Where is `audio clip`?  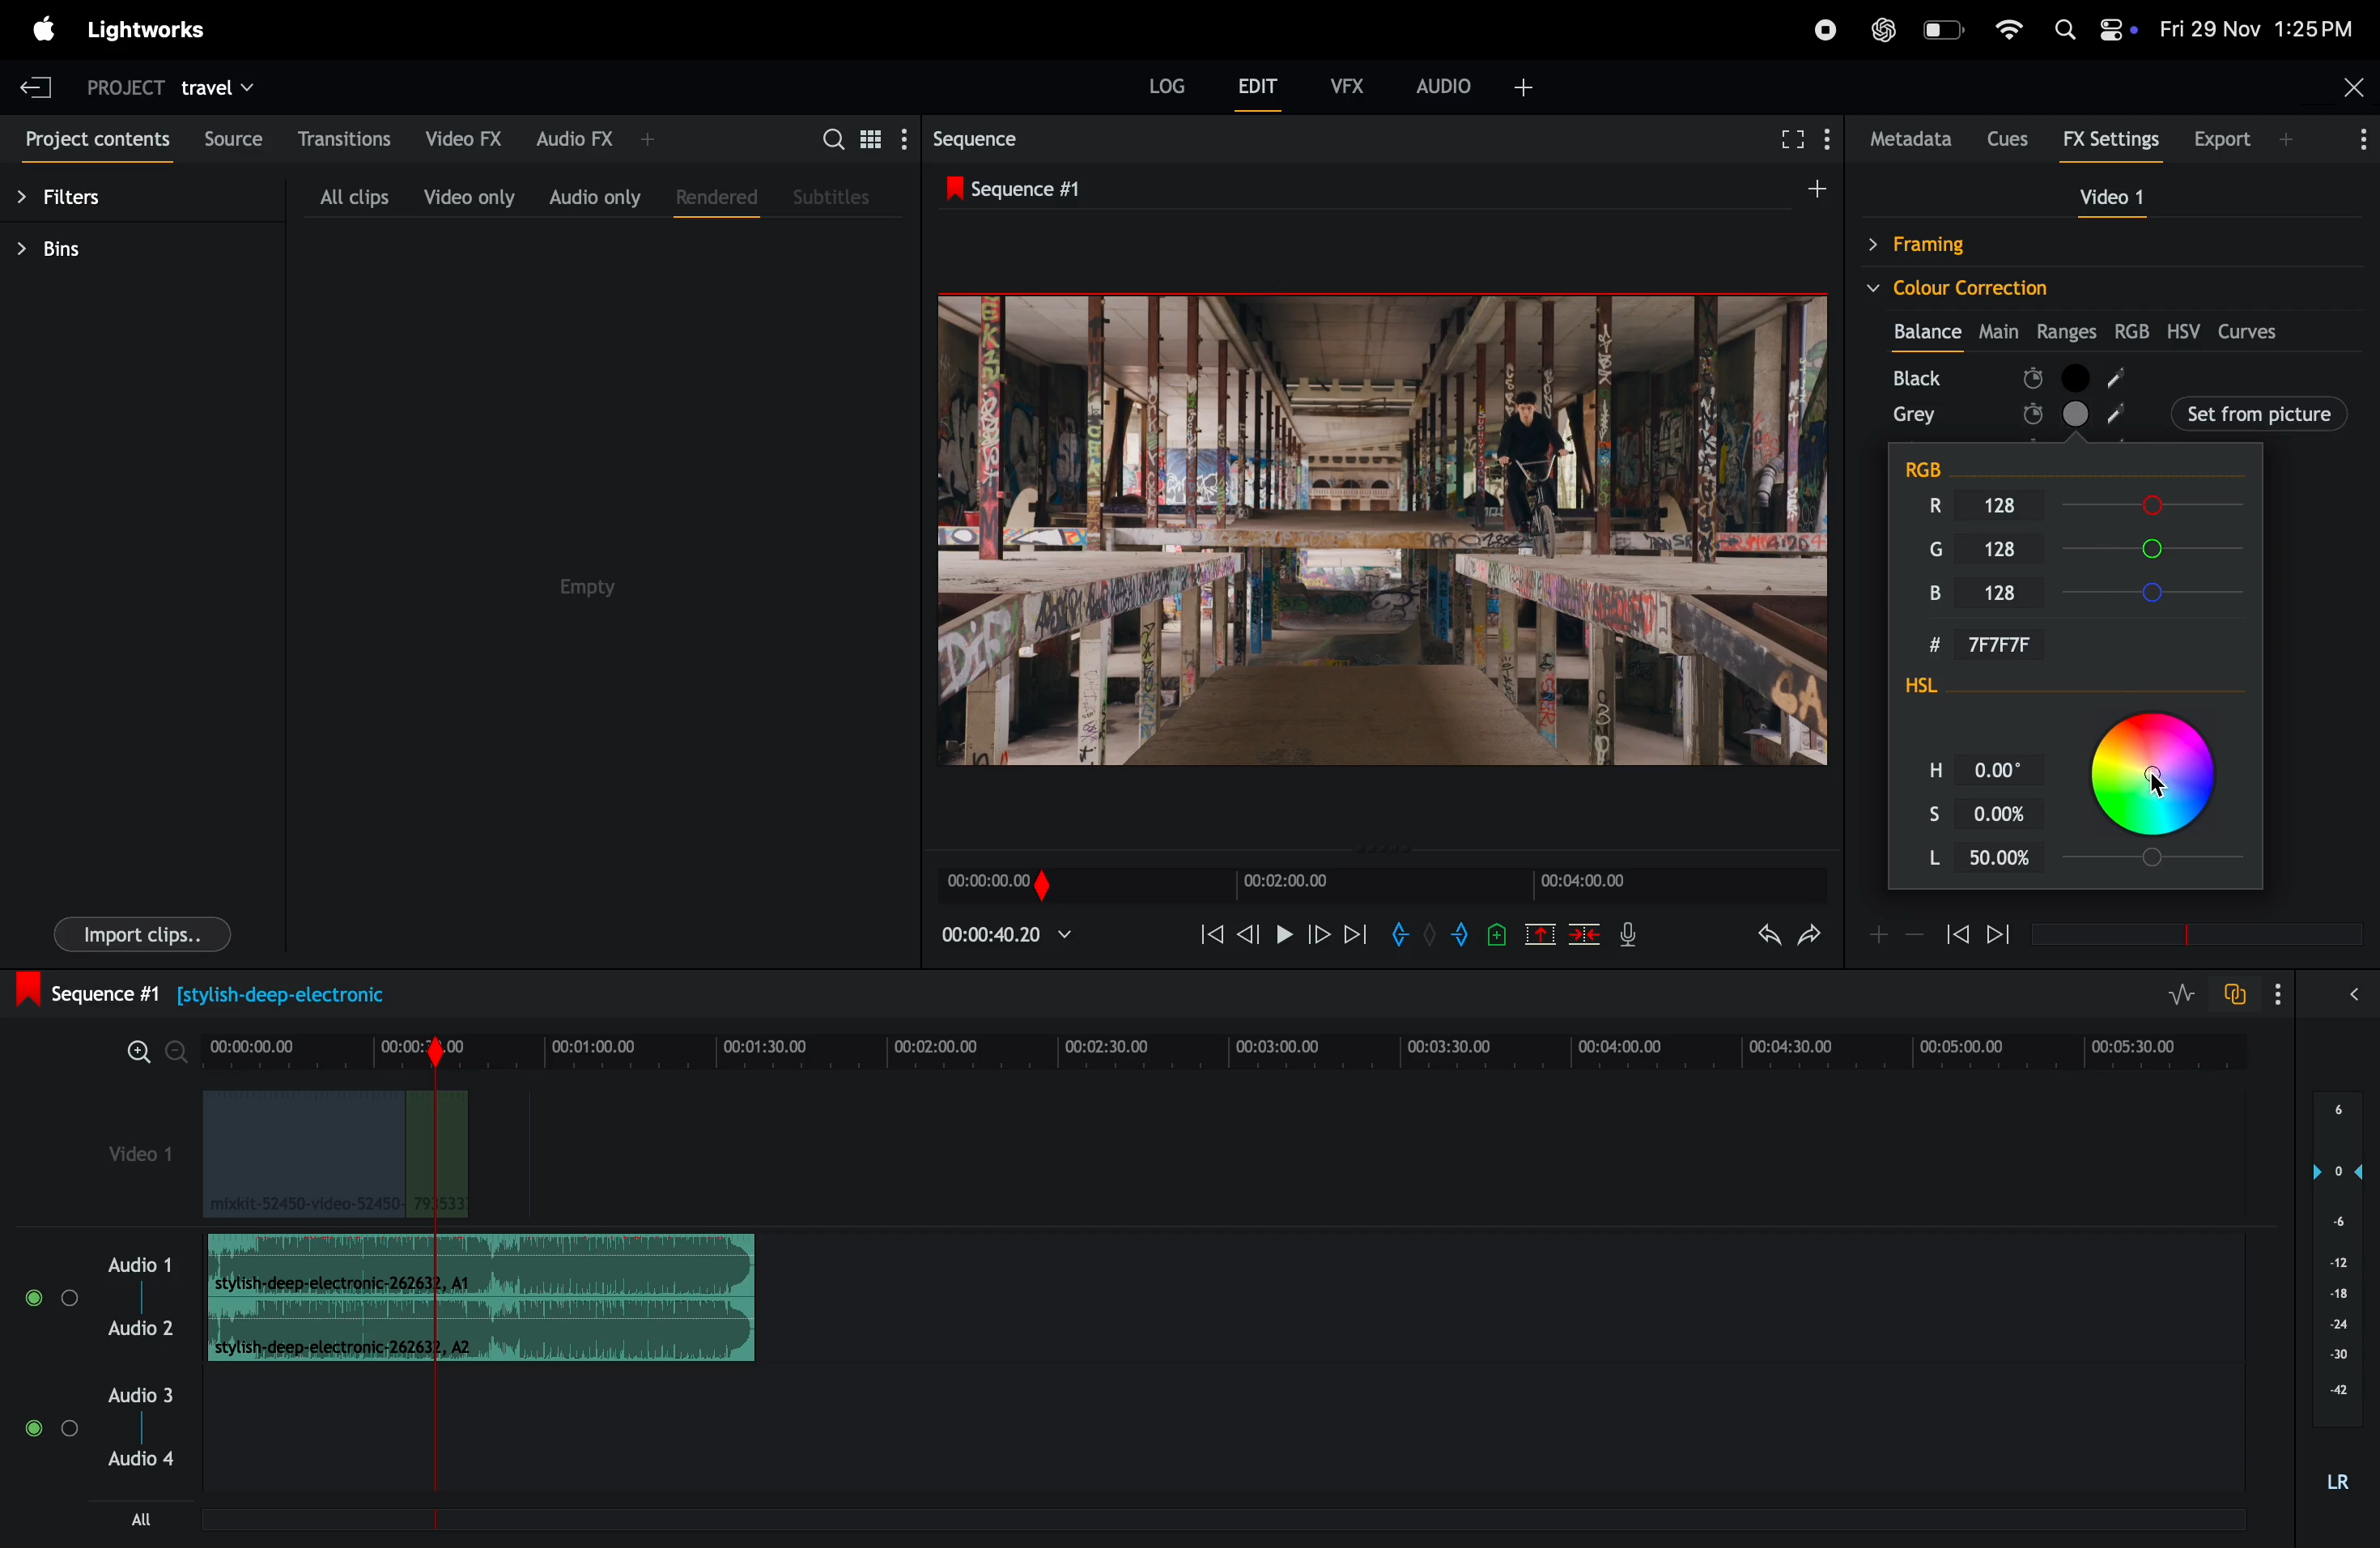
audio clip is located at coordinates (482, 1265).